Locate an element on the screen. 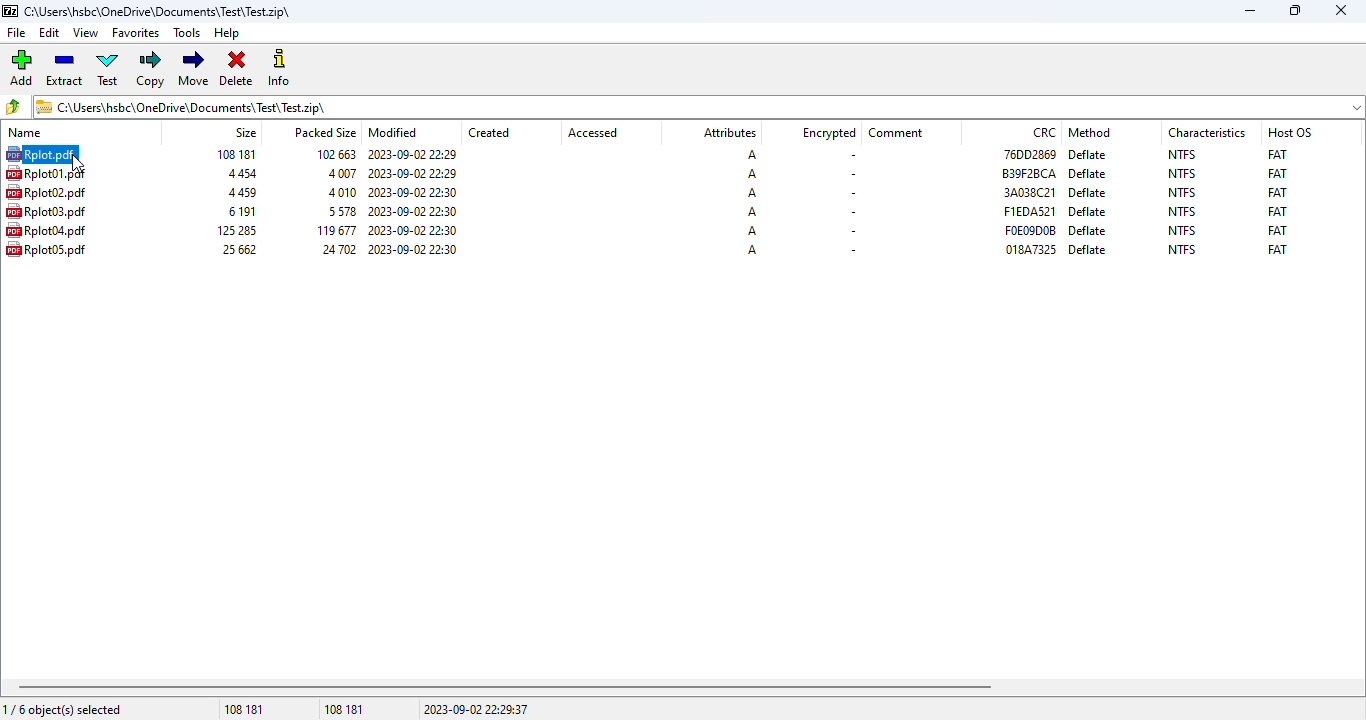  A is located at coordinates (752, 174).